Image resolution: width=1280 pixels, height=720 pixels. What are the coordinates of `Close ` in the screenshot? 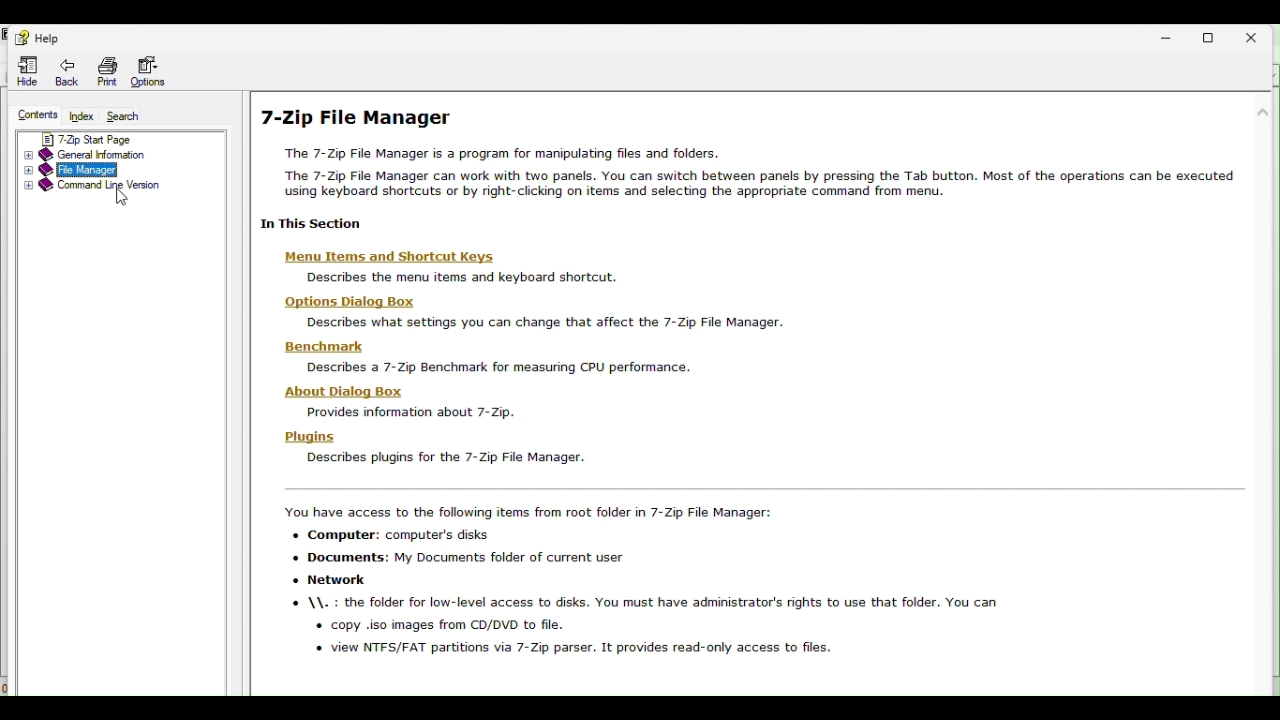 It's located at (1259, 35).